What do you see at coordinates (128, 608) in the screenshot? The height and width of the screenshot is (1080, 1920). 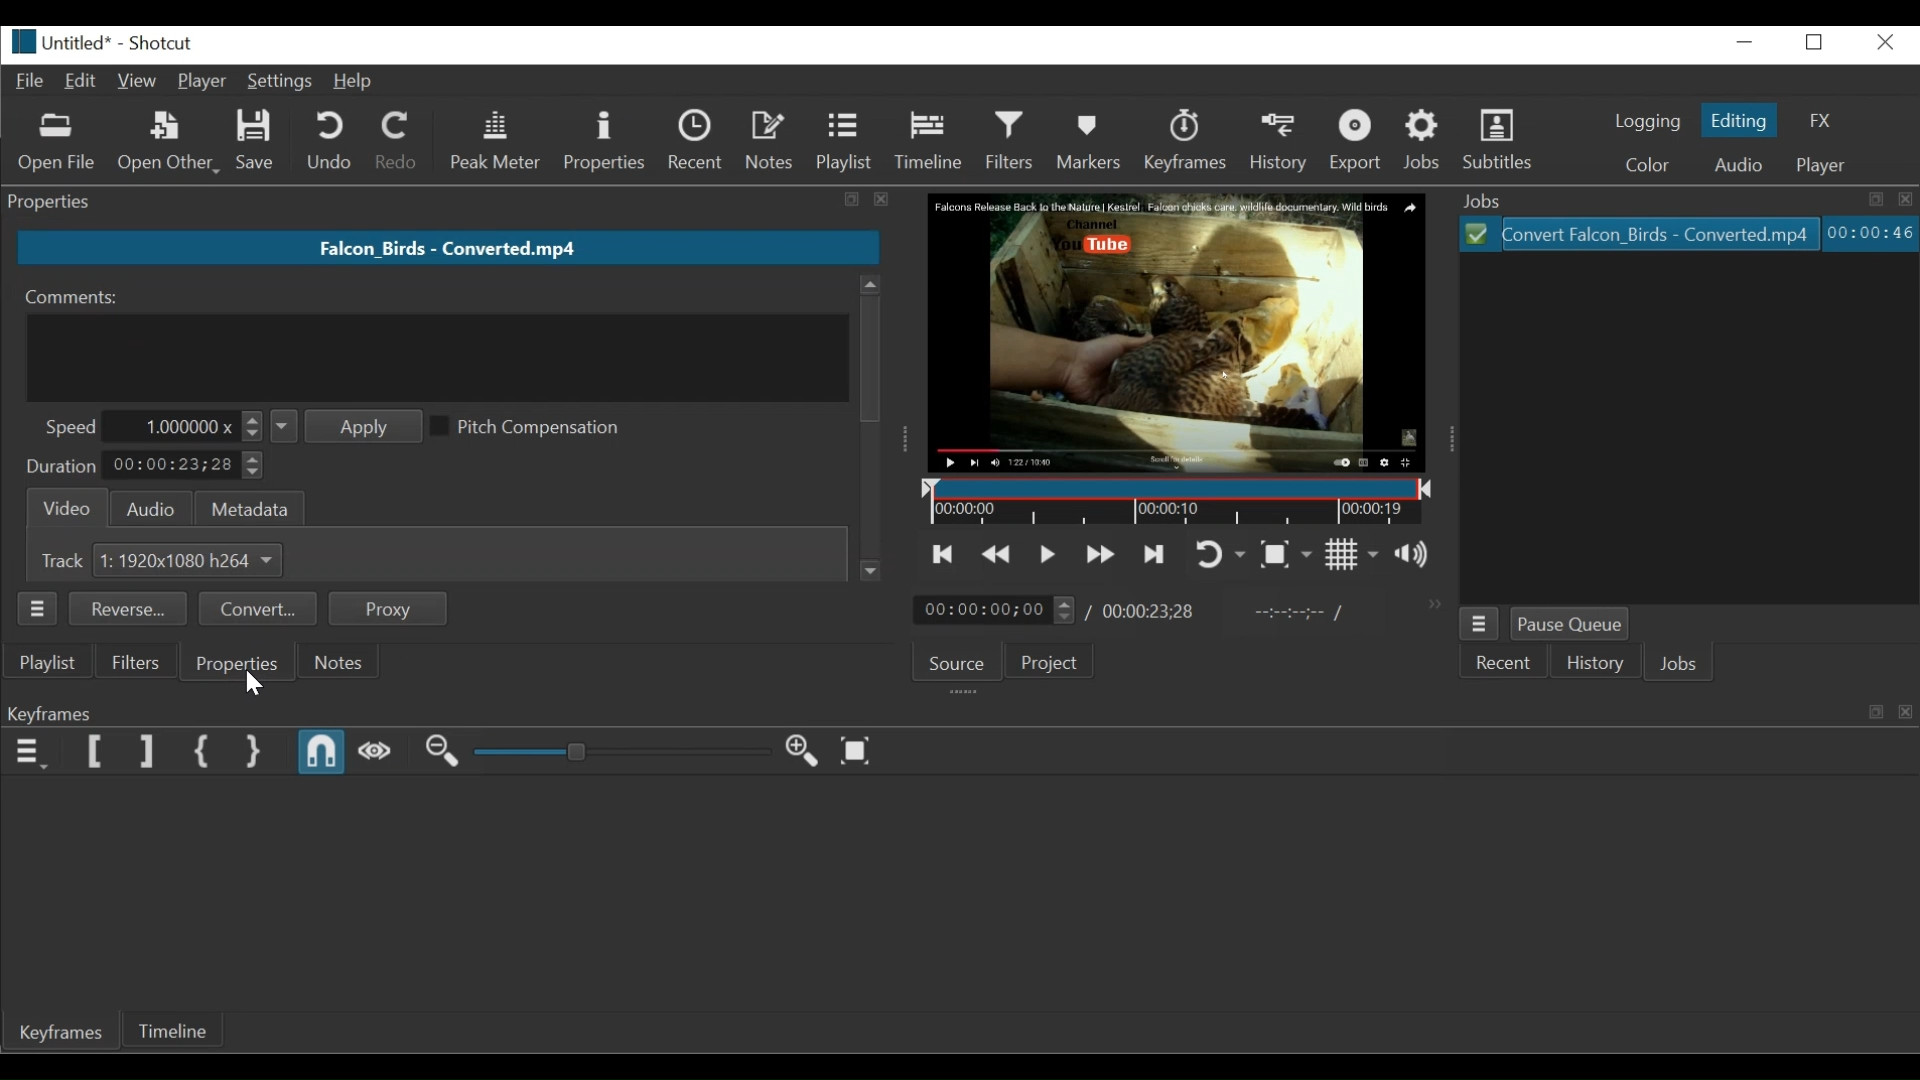 I see `Reverse` at bounding box center [128, 608].